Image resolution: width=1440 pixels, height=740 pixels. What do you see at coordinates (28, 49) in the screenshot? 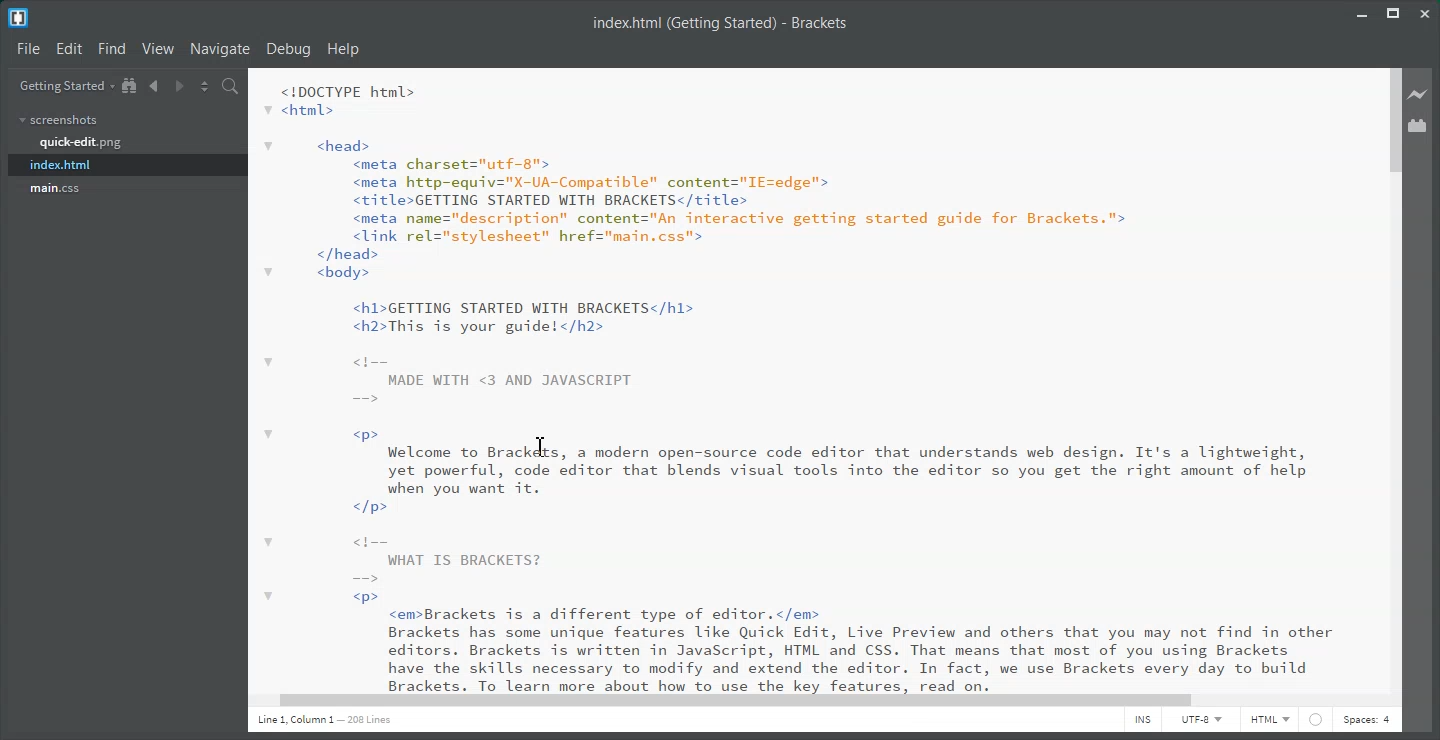
I see `File` at bounding box center [28, 49].